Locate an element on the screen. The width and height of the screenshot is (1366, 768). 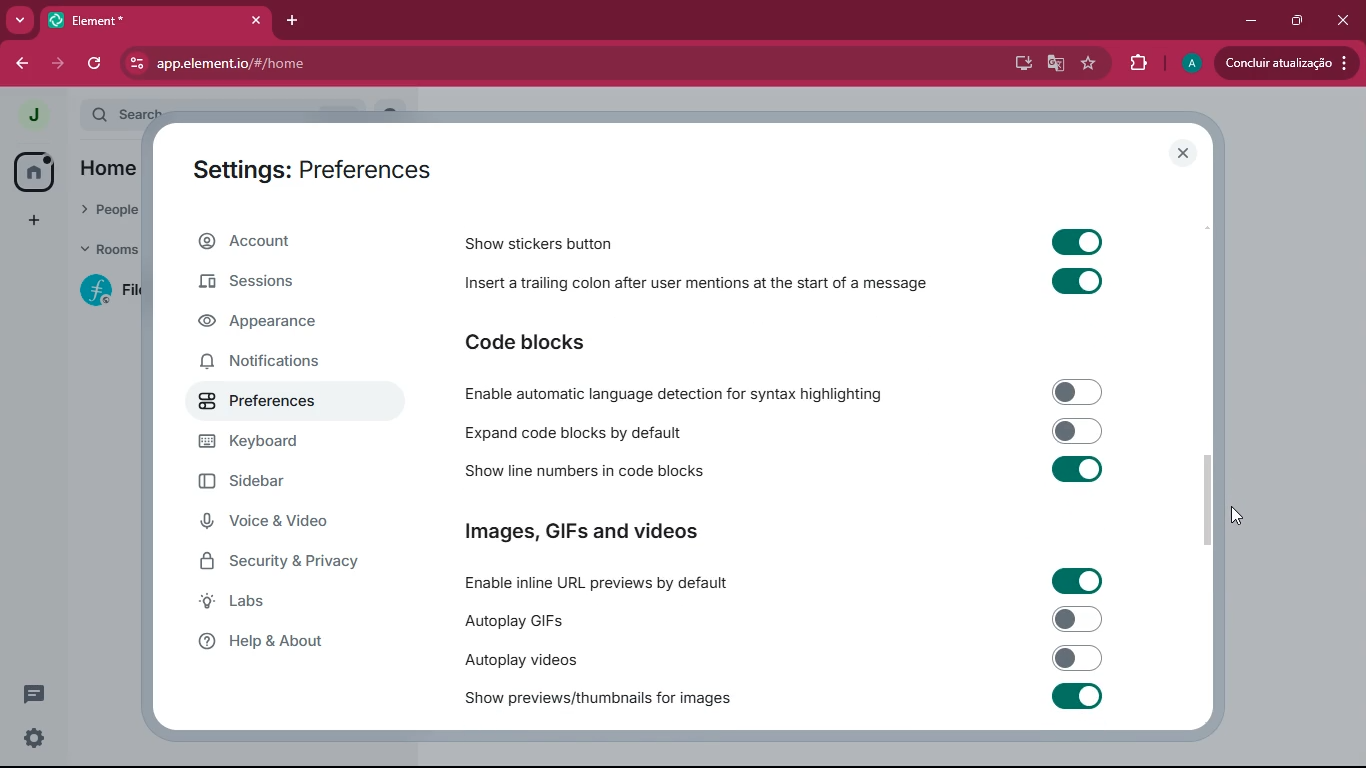
colon is located at coordinates (694, 287).